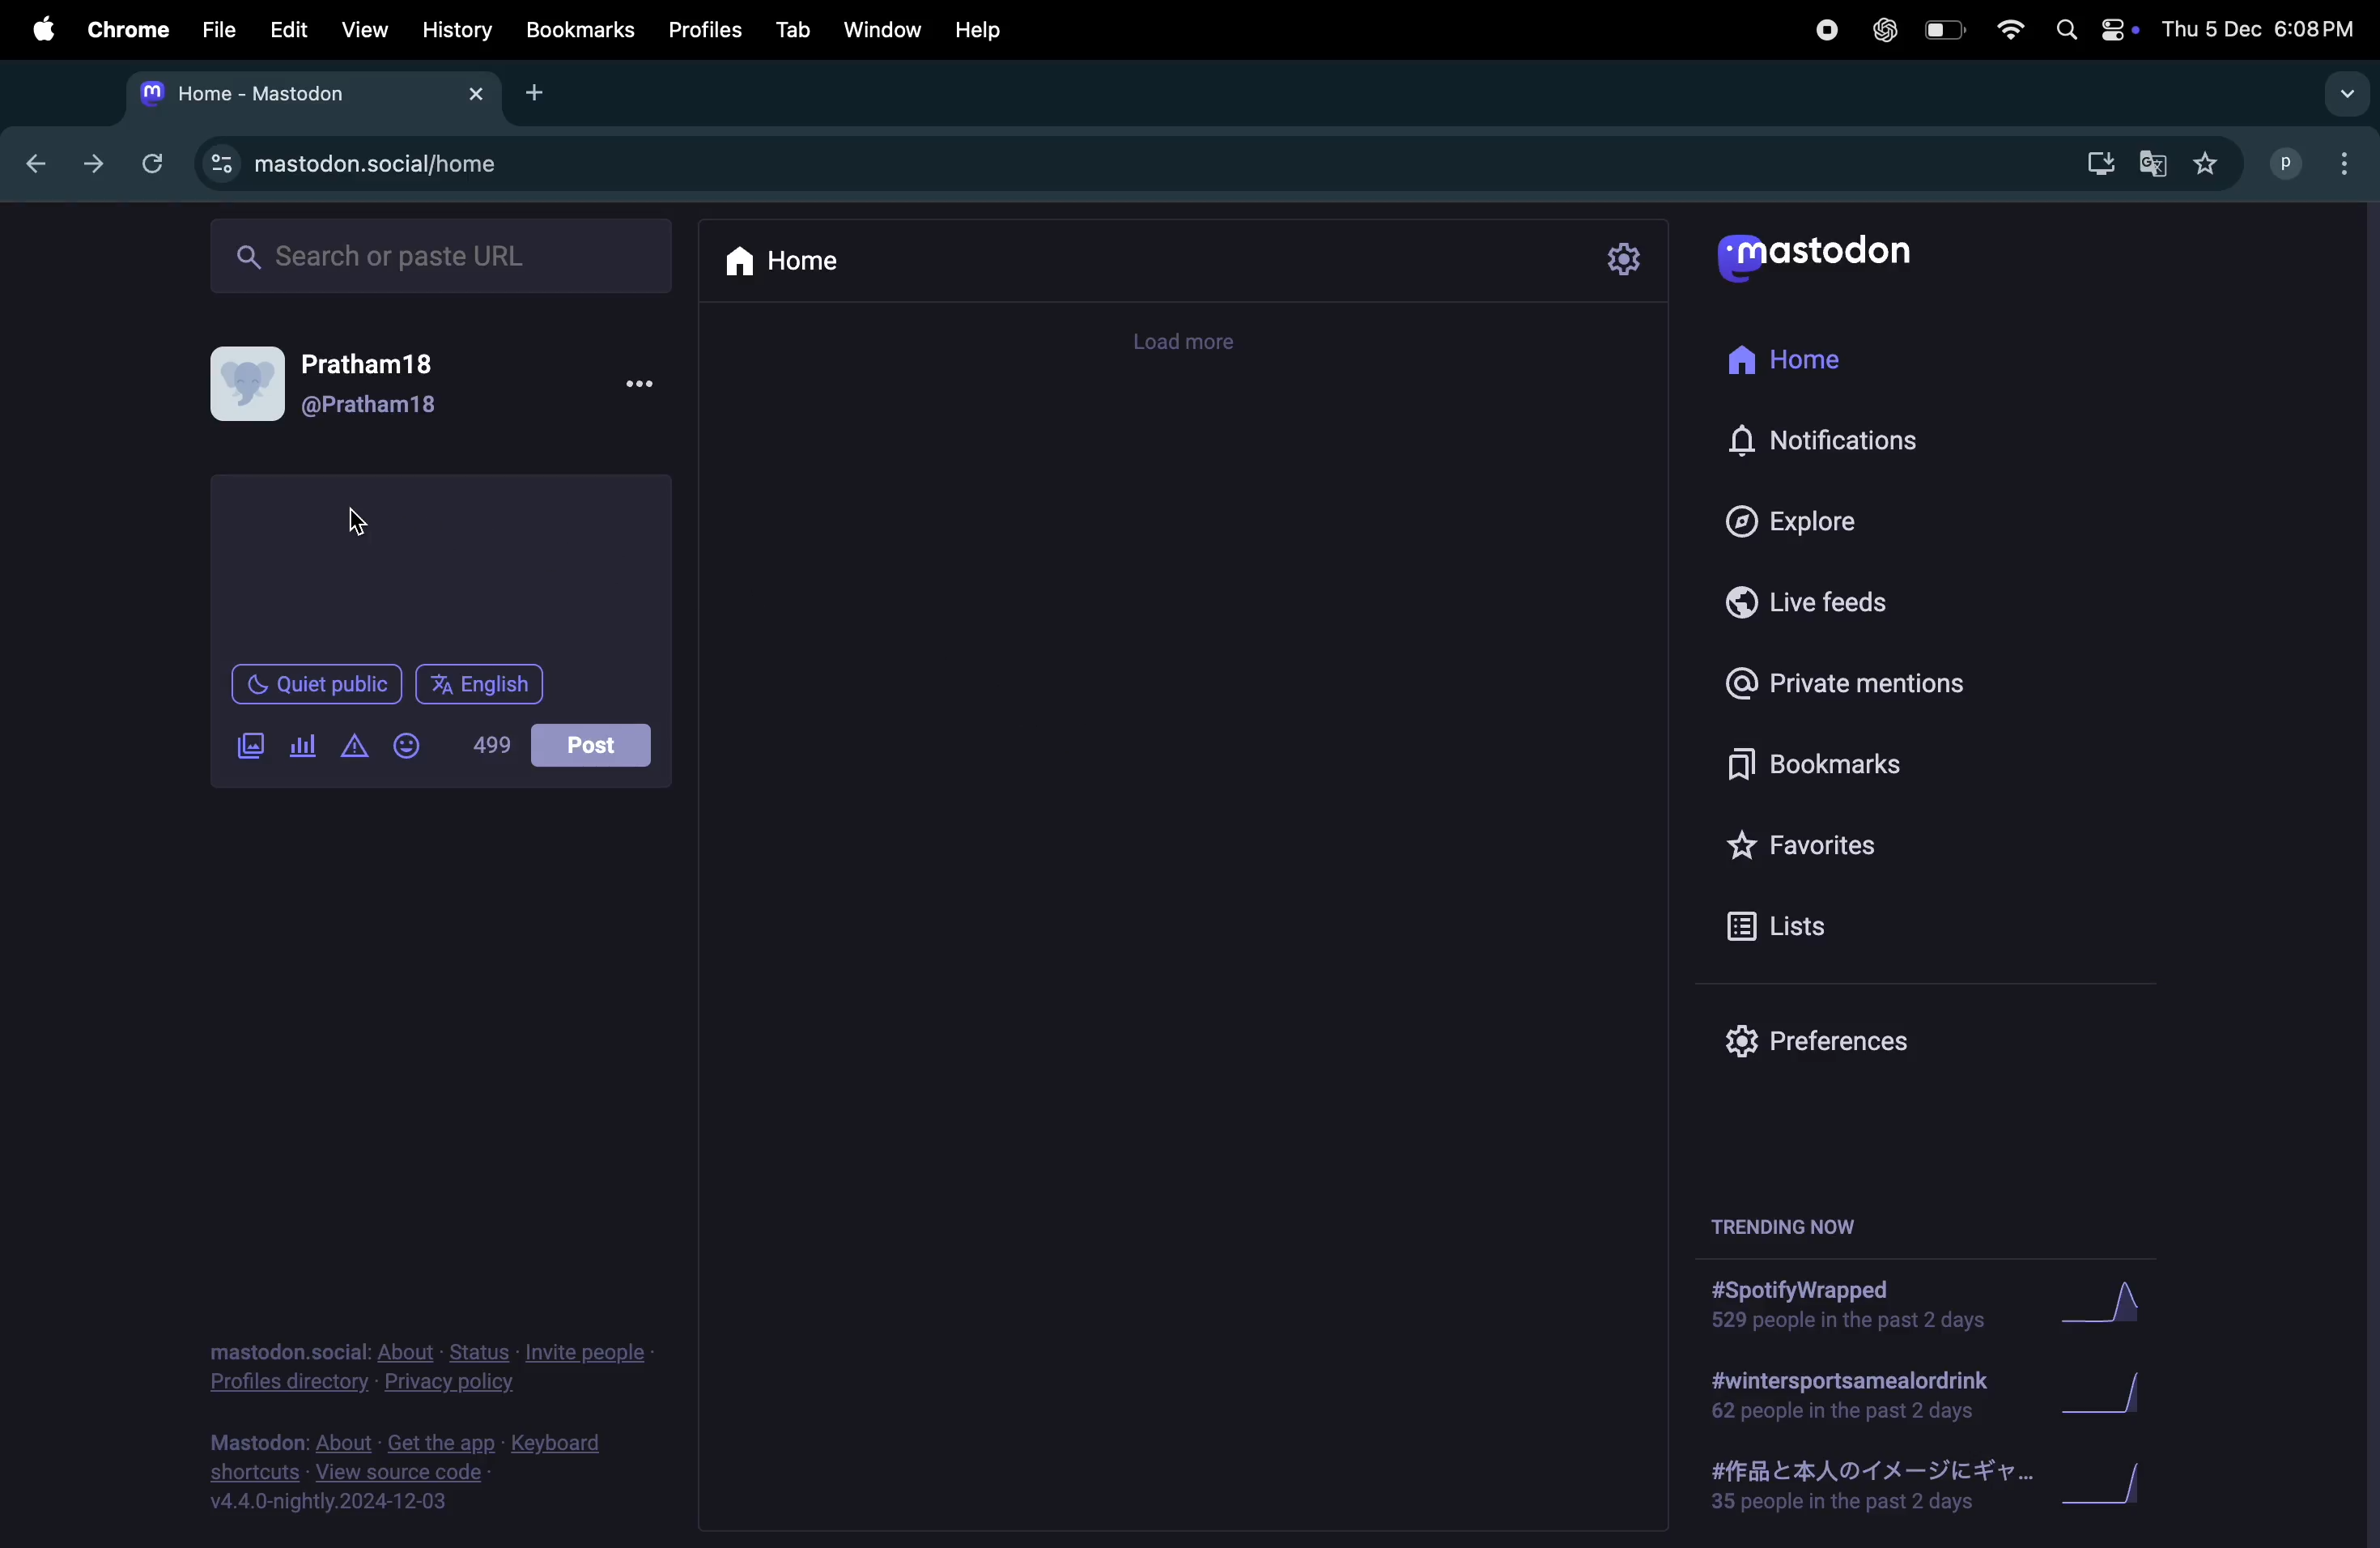  What do you see at coordinates (1841, 763) in the screenshot?
I see `Bookmarks` at bounding box center [1841, 763].